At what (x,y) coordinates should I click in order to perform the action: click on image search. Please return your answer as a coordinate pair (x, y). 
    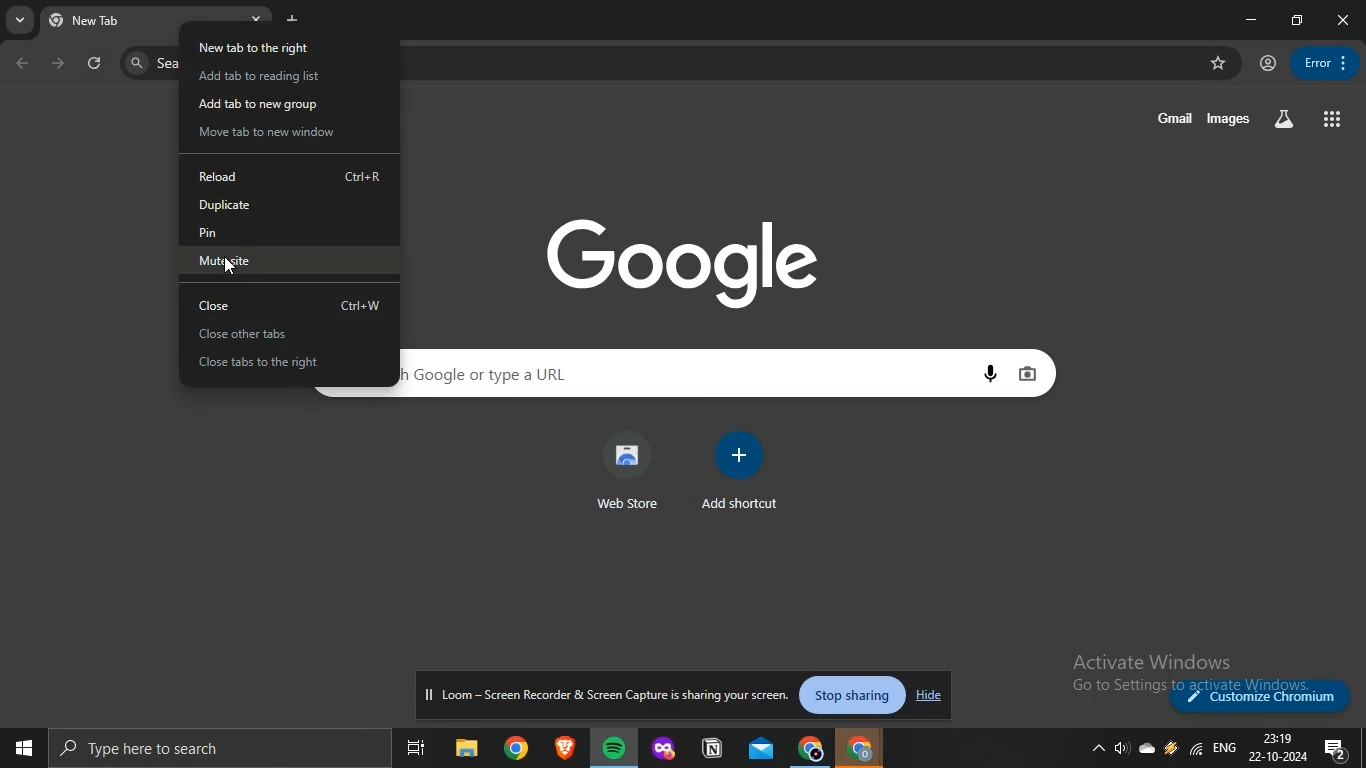
    Looking at the image, I should click on (1032, 373).